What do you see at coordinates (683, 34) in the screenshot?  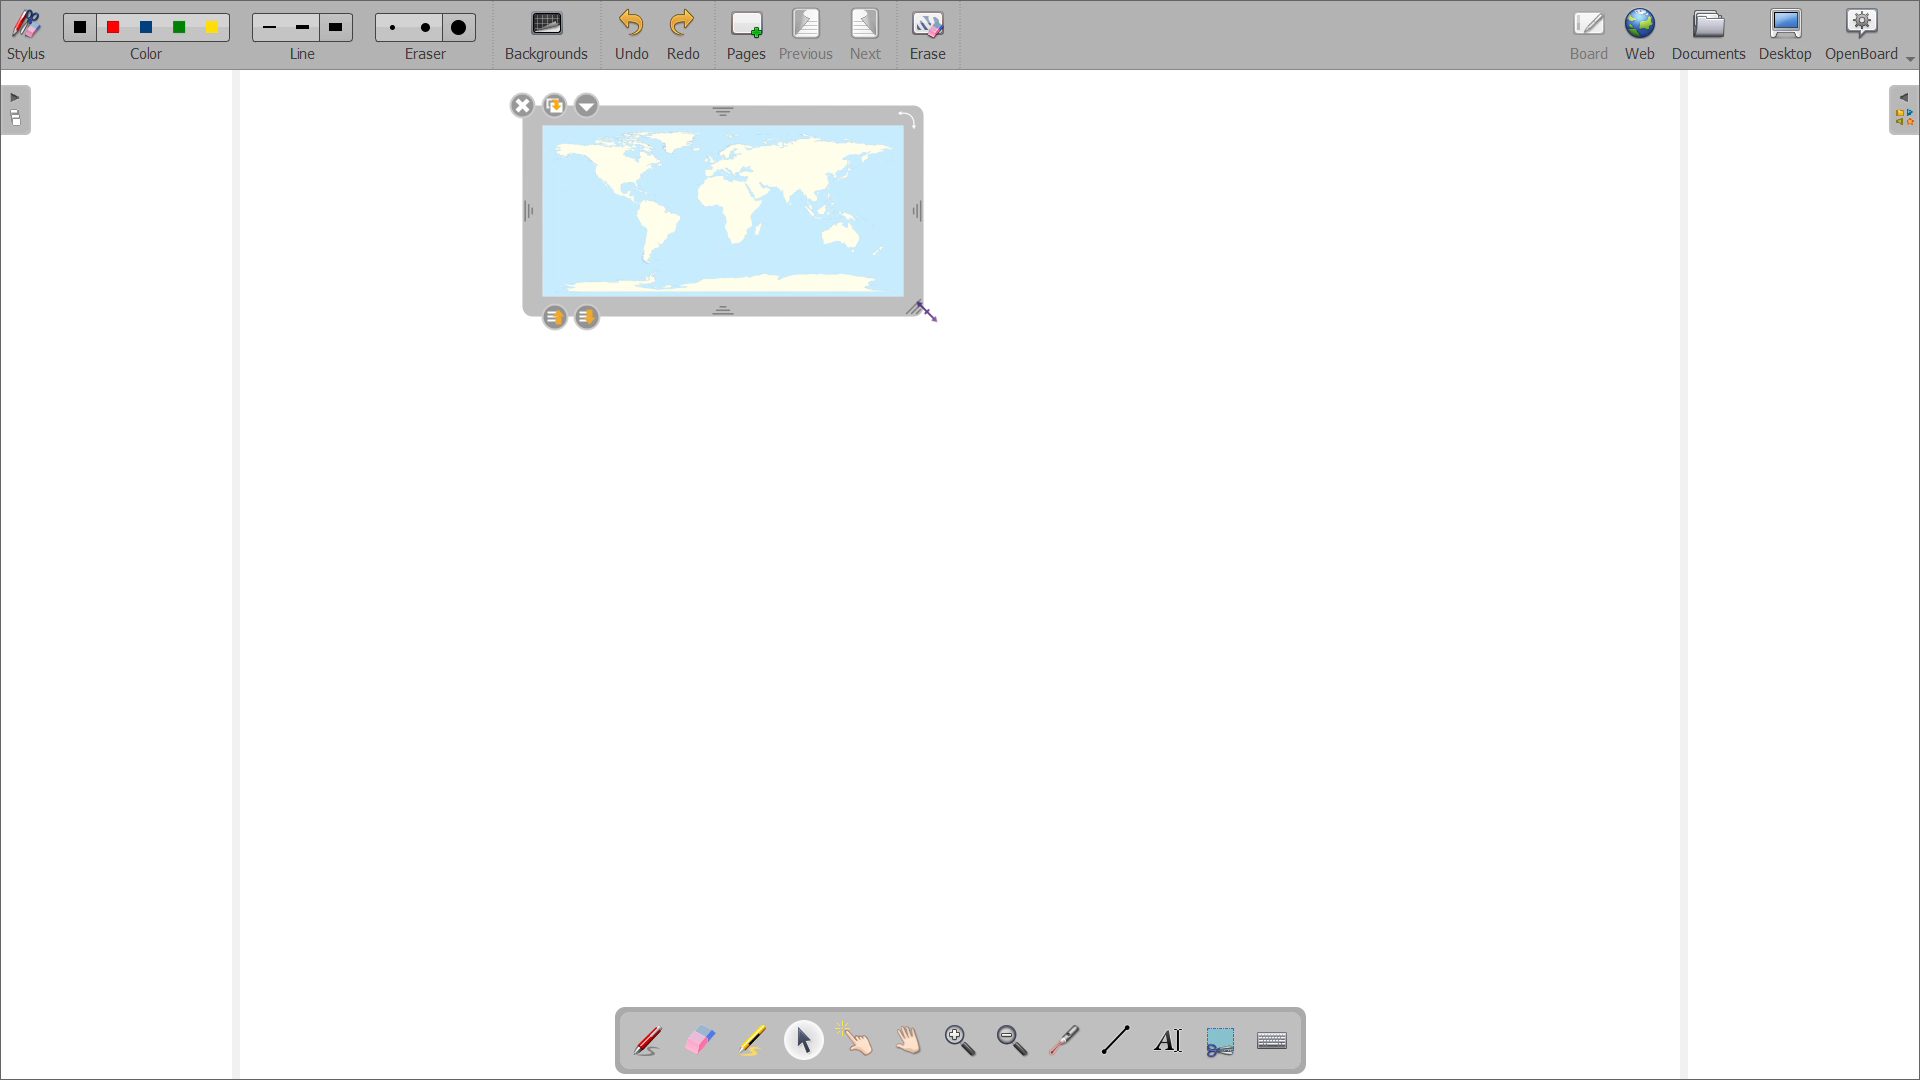 I see `redo` at bounding box center [683, 34].